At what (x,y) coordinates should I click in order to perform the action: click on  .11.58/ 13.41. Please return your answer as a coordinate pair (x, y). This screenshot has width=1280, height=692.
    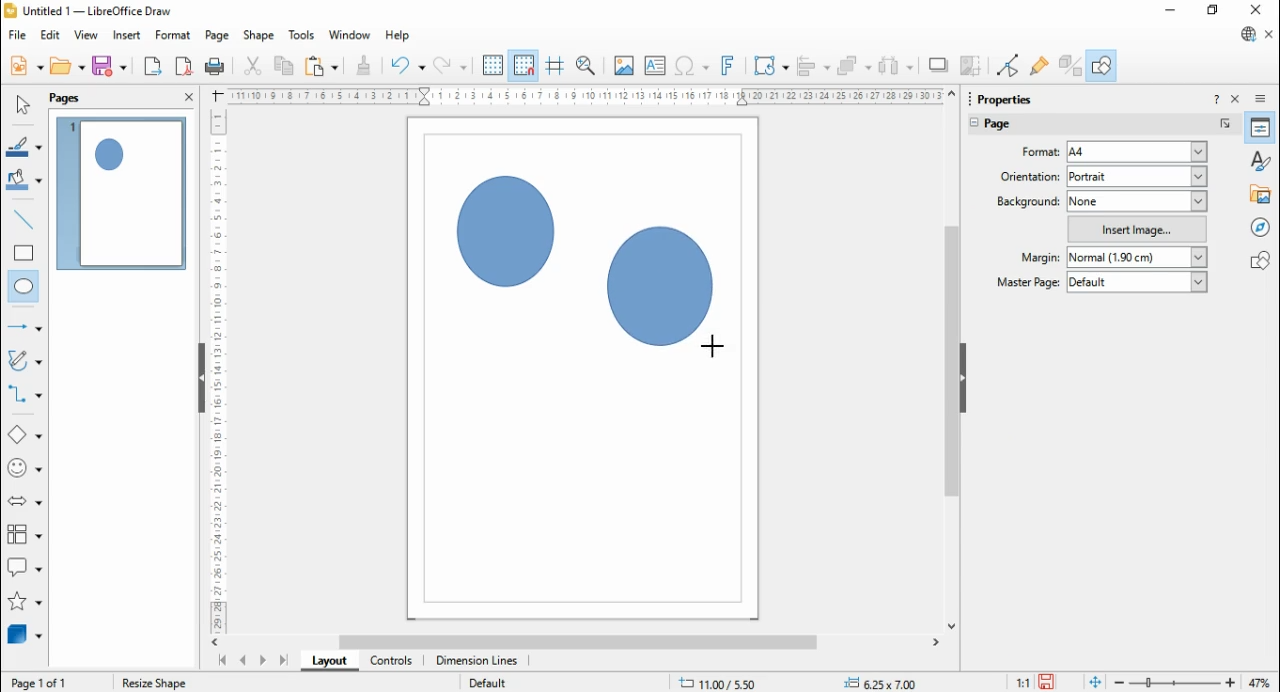
    Looking at the image, I should click on (719, 682).